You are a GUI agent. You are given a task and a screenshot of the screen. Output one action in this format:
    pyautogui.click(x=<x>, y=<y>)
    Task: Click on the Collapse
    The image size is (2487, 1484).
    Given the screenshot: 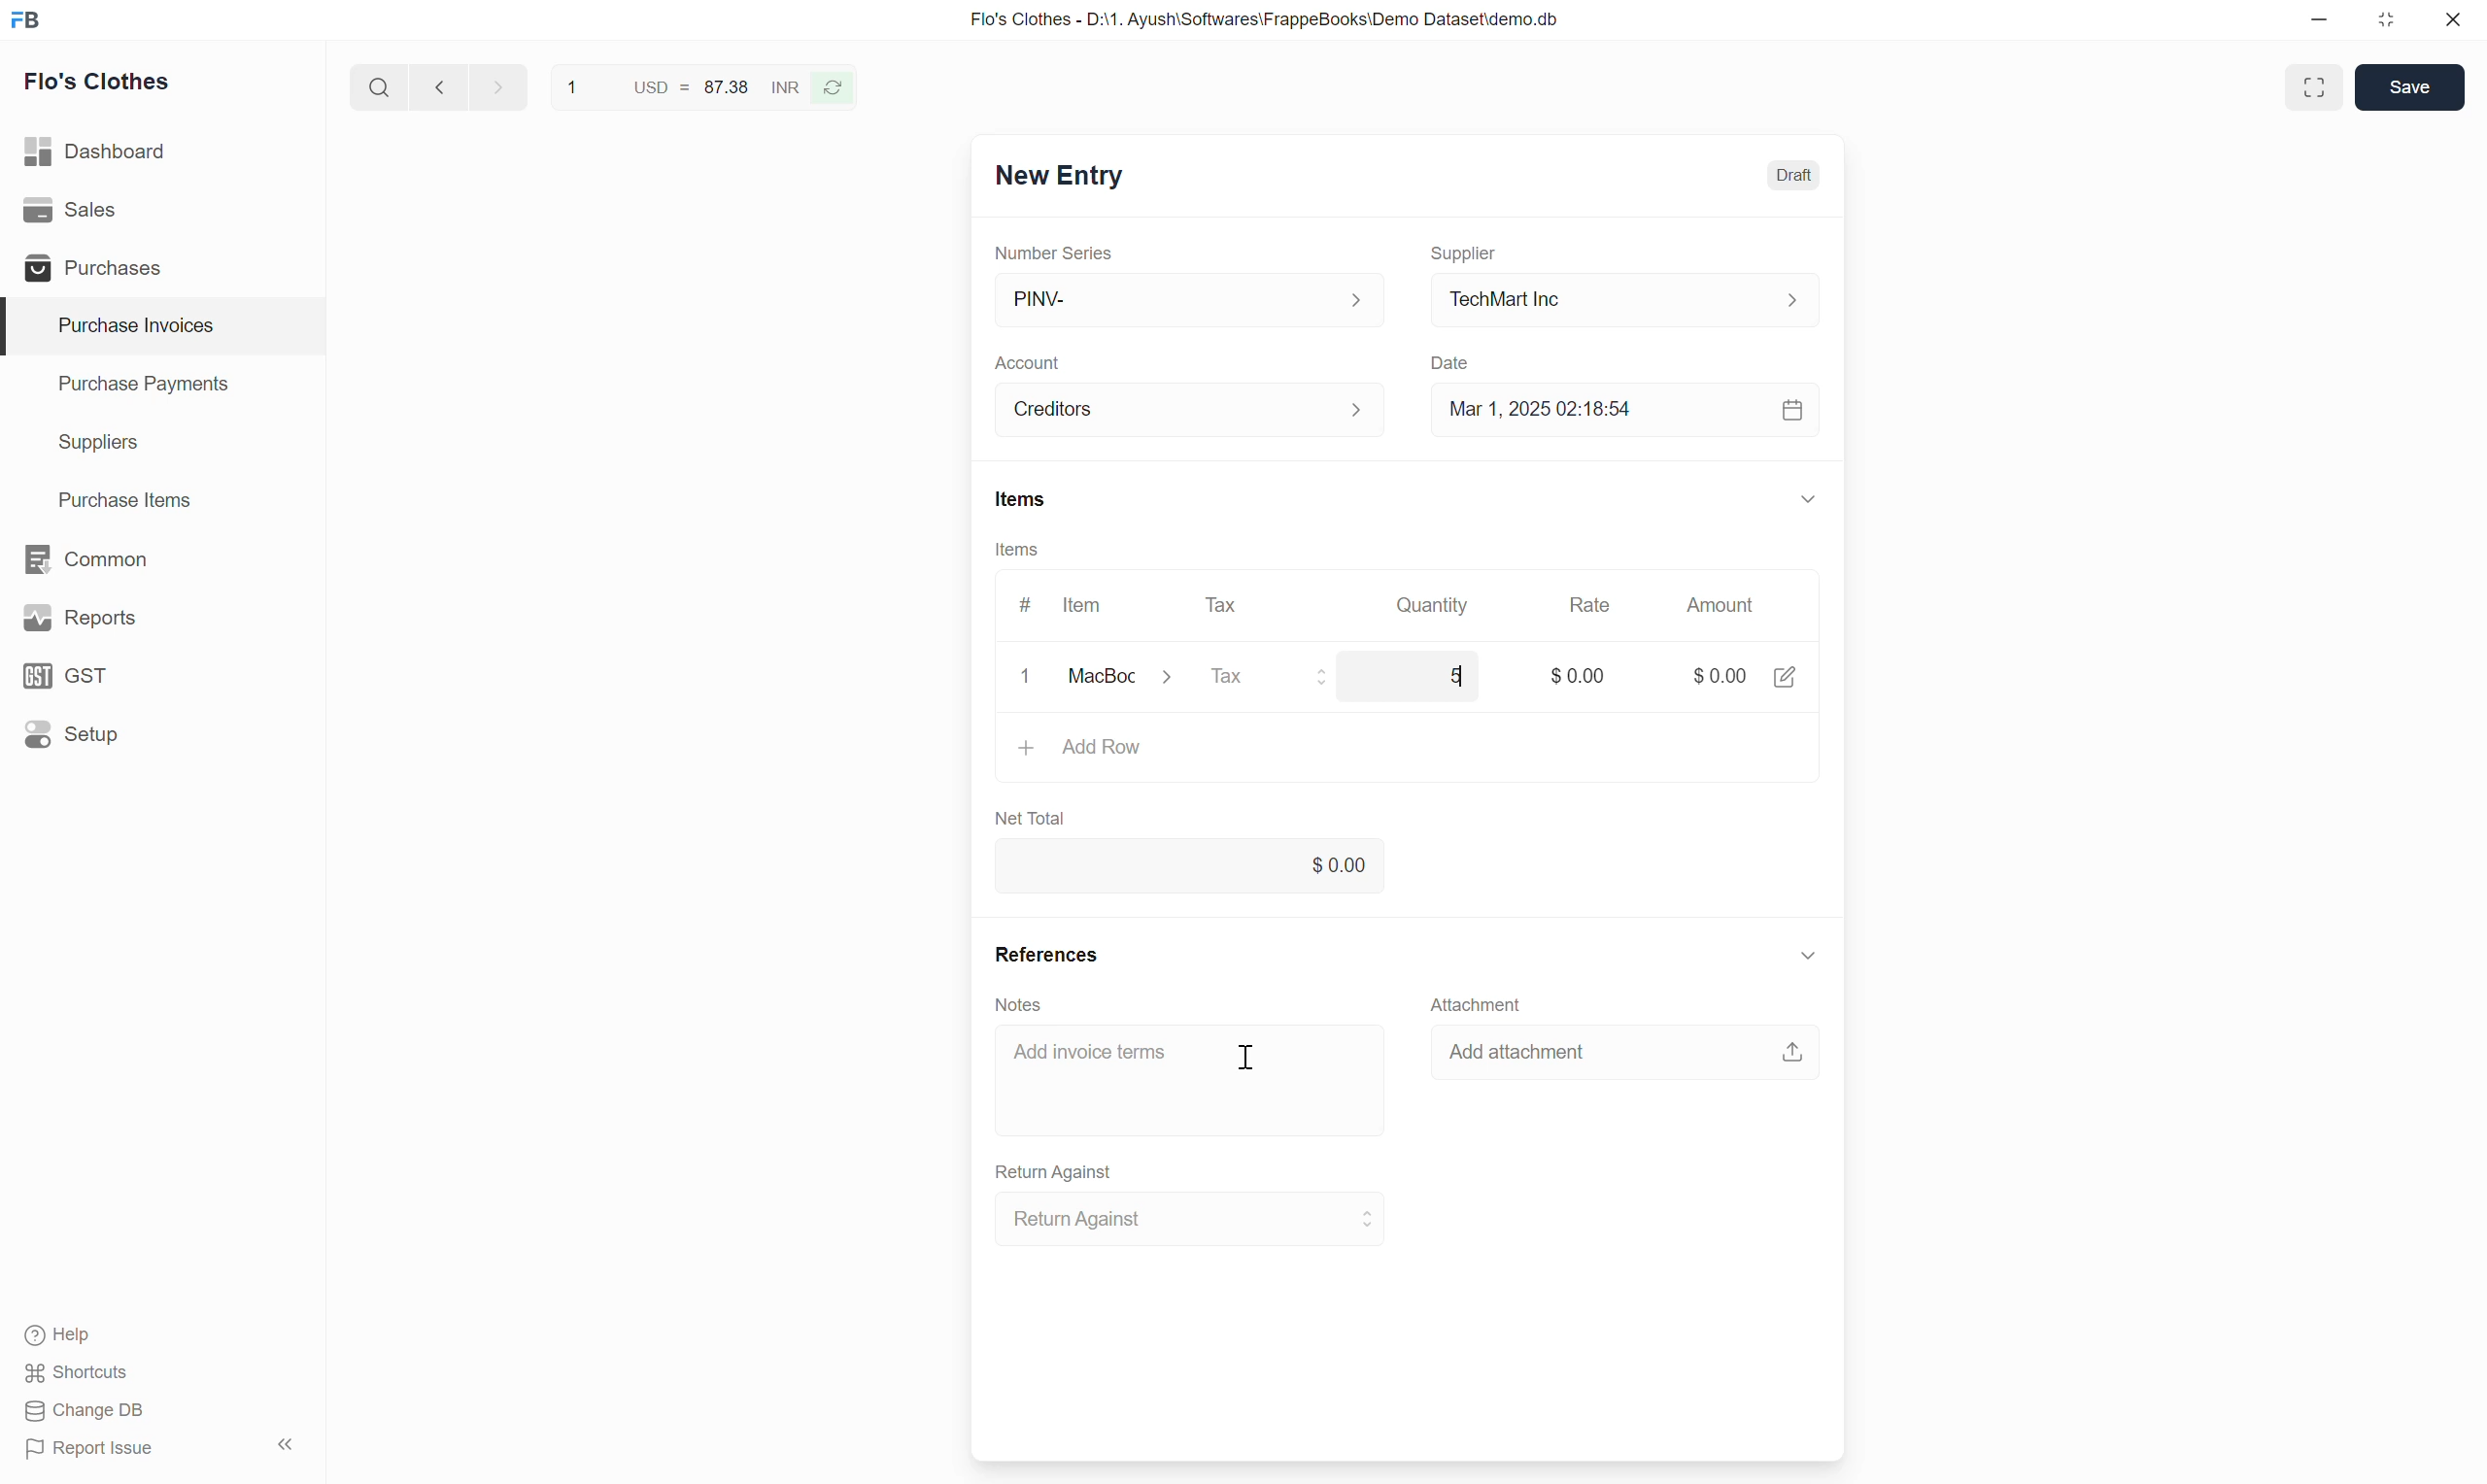 What is the action you would take?
    pyautogui.click(x=1808, y=498)
    